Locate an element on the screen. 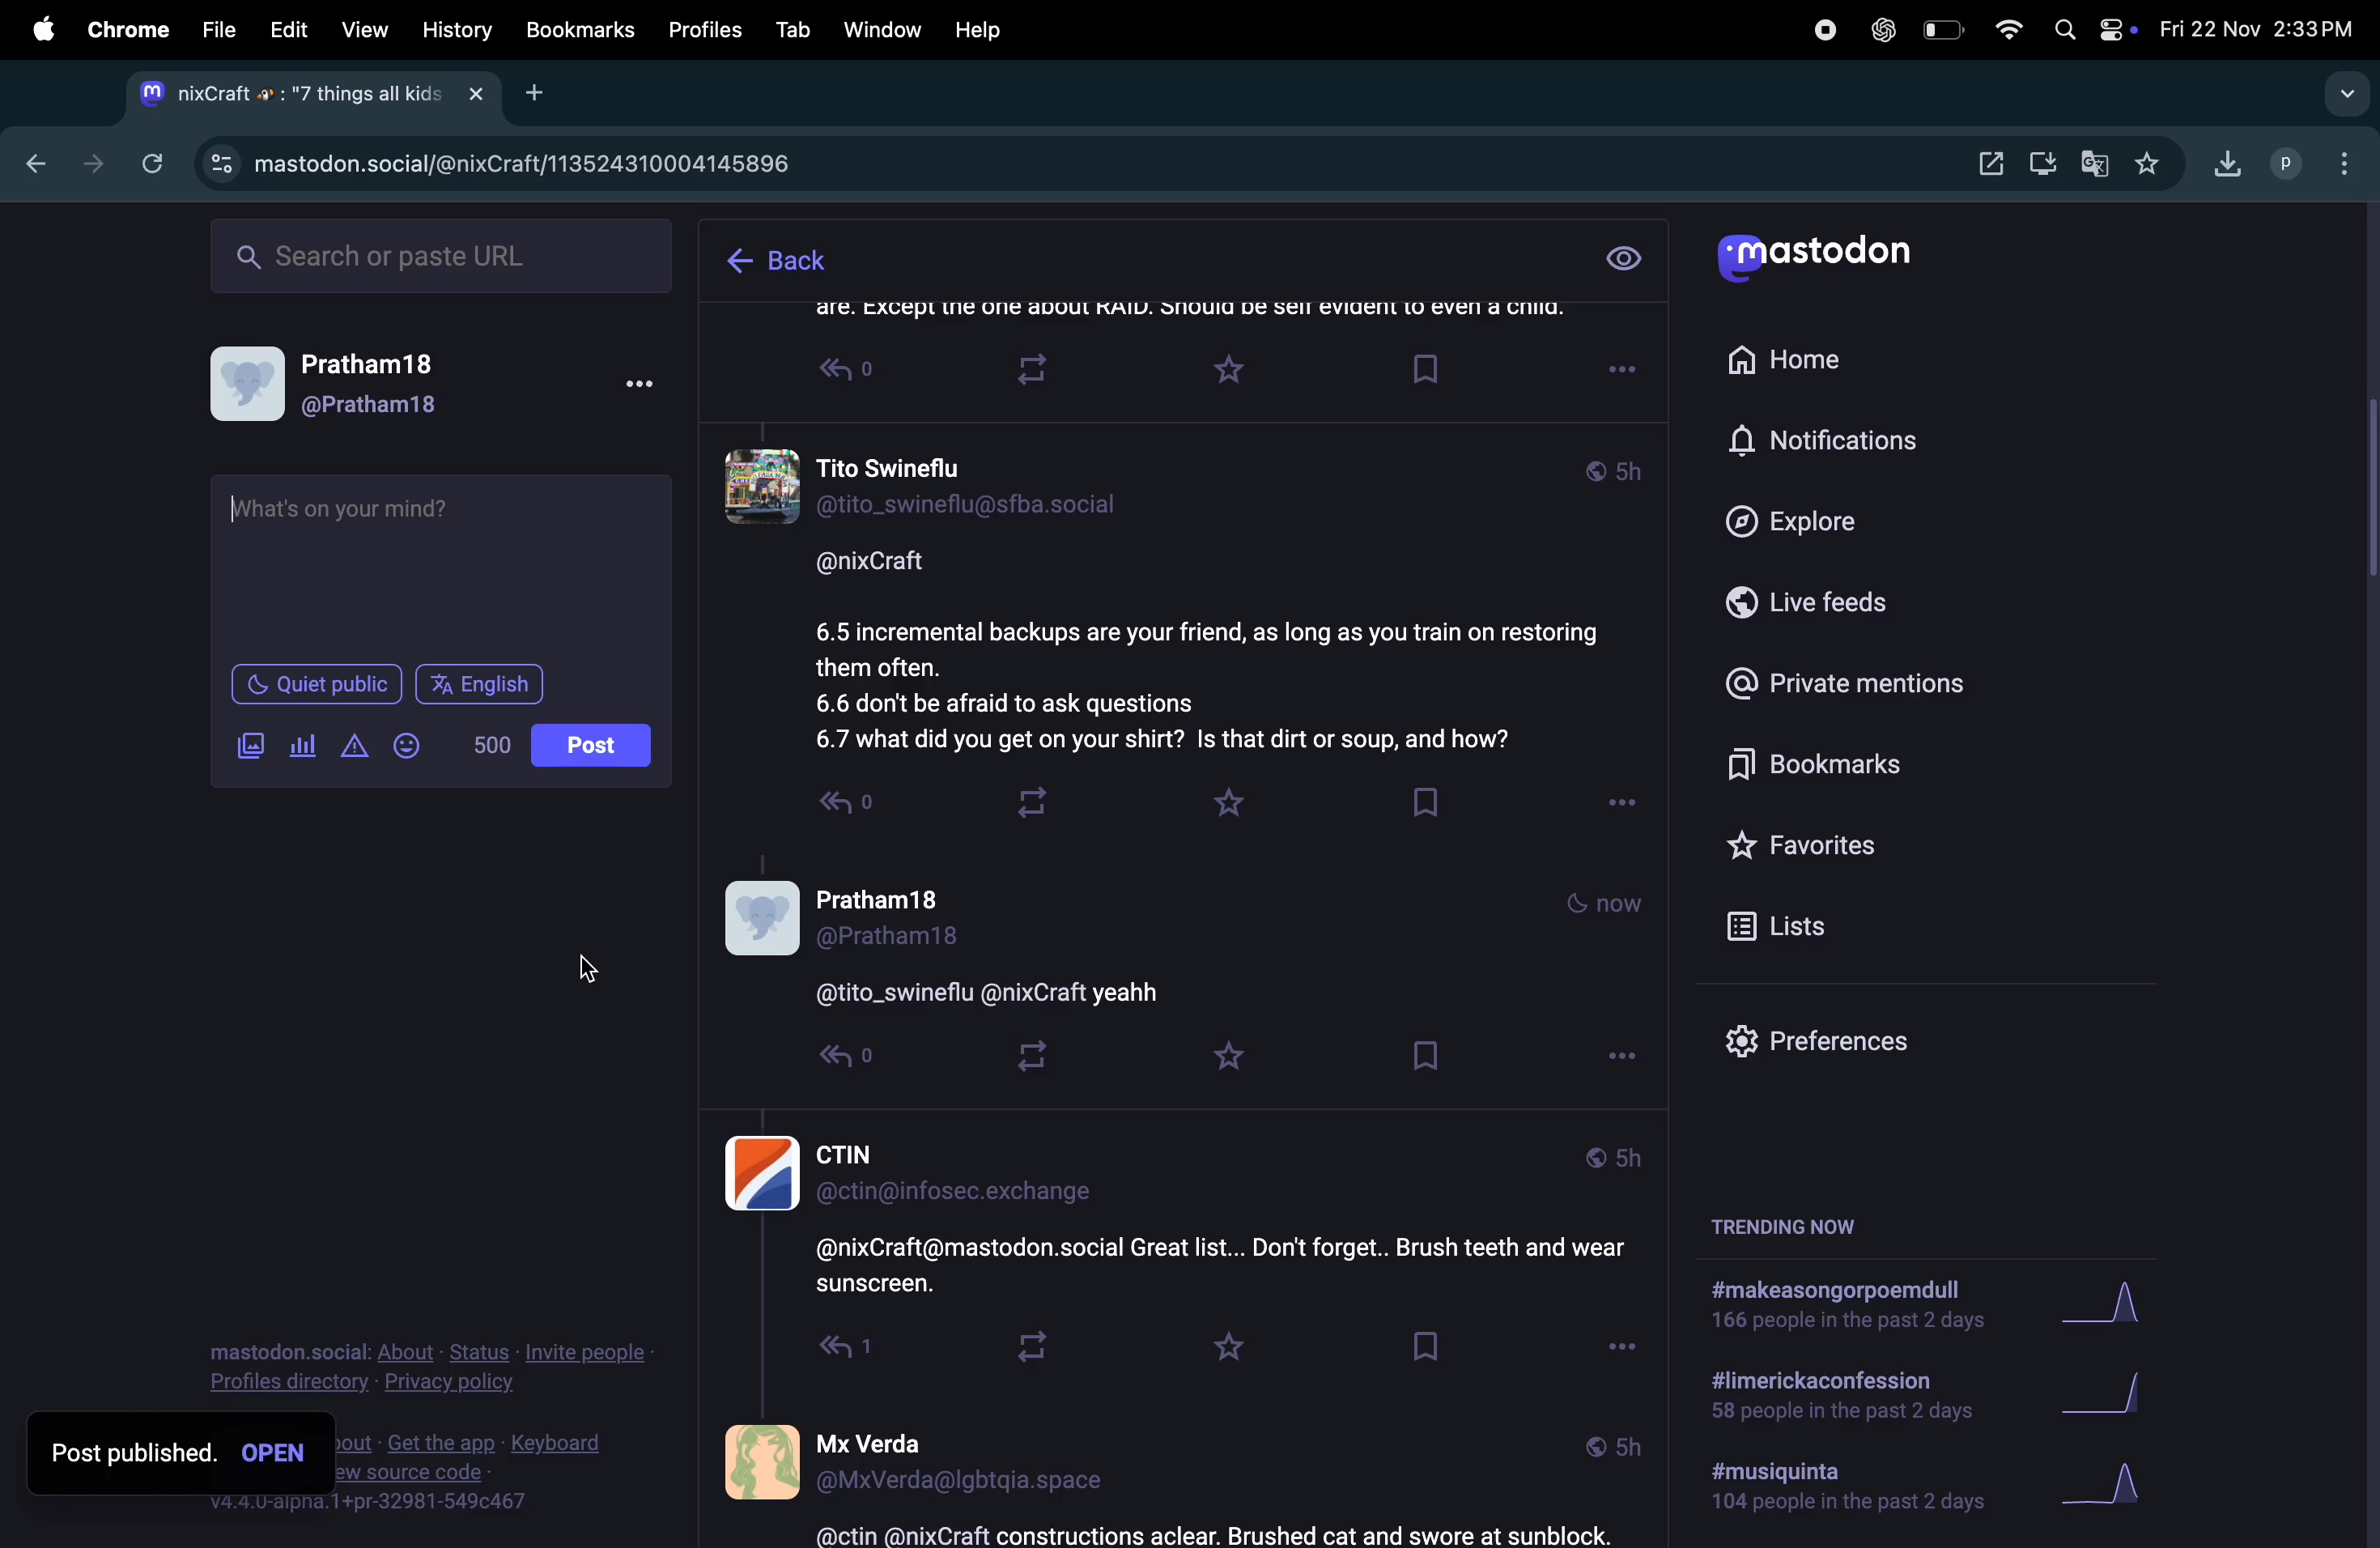  edit is located at coordinates (288, 29).